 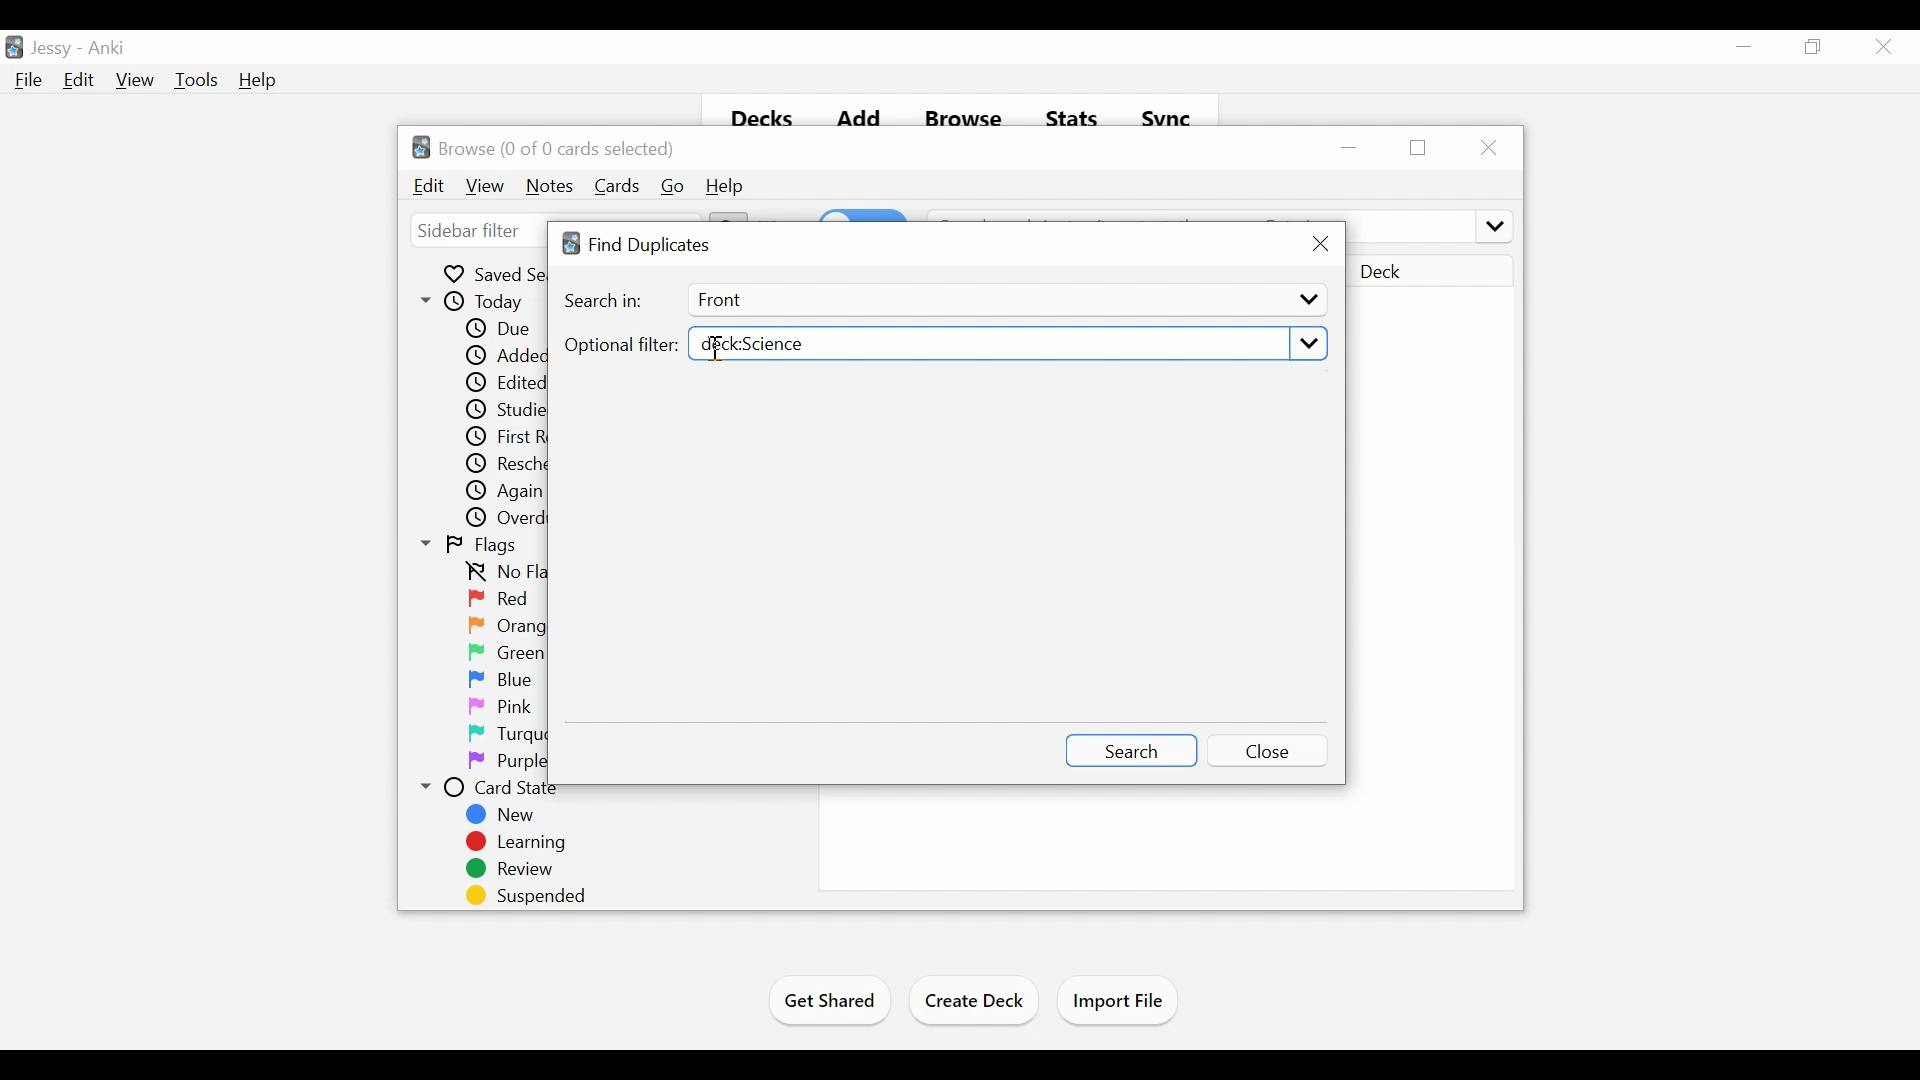 What do you see at coordinates (107, 50) in the screenshot?
I see `Anki` at bounding box center [107, 50].